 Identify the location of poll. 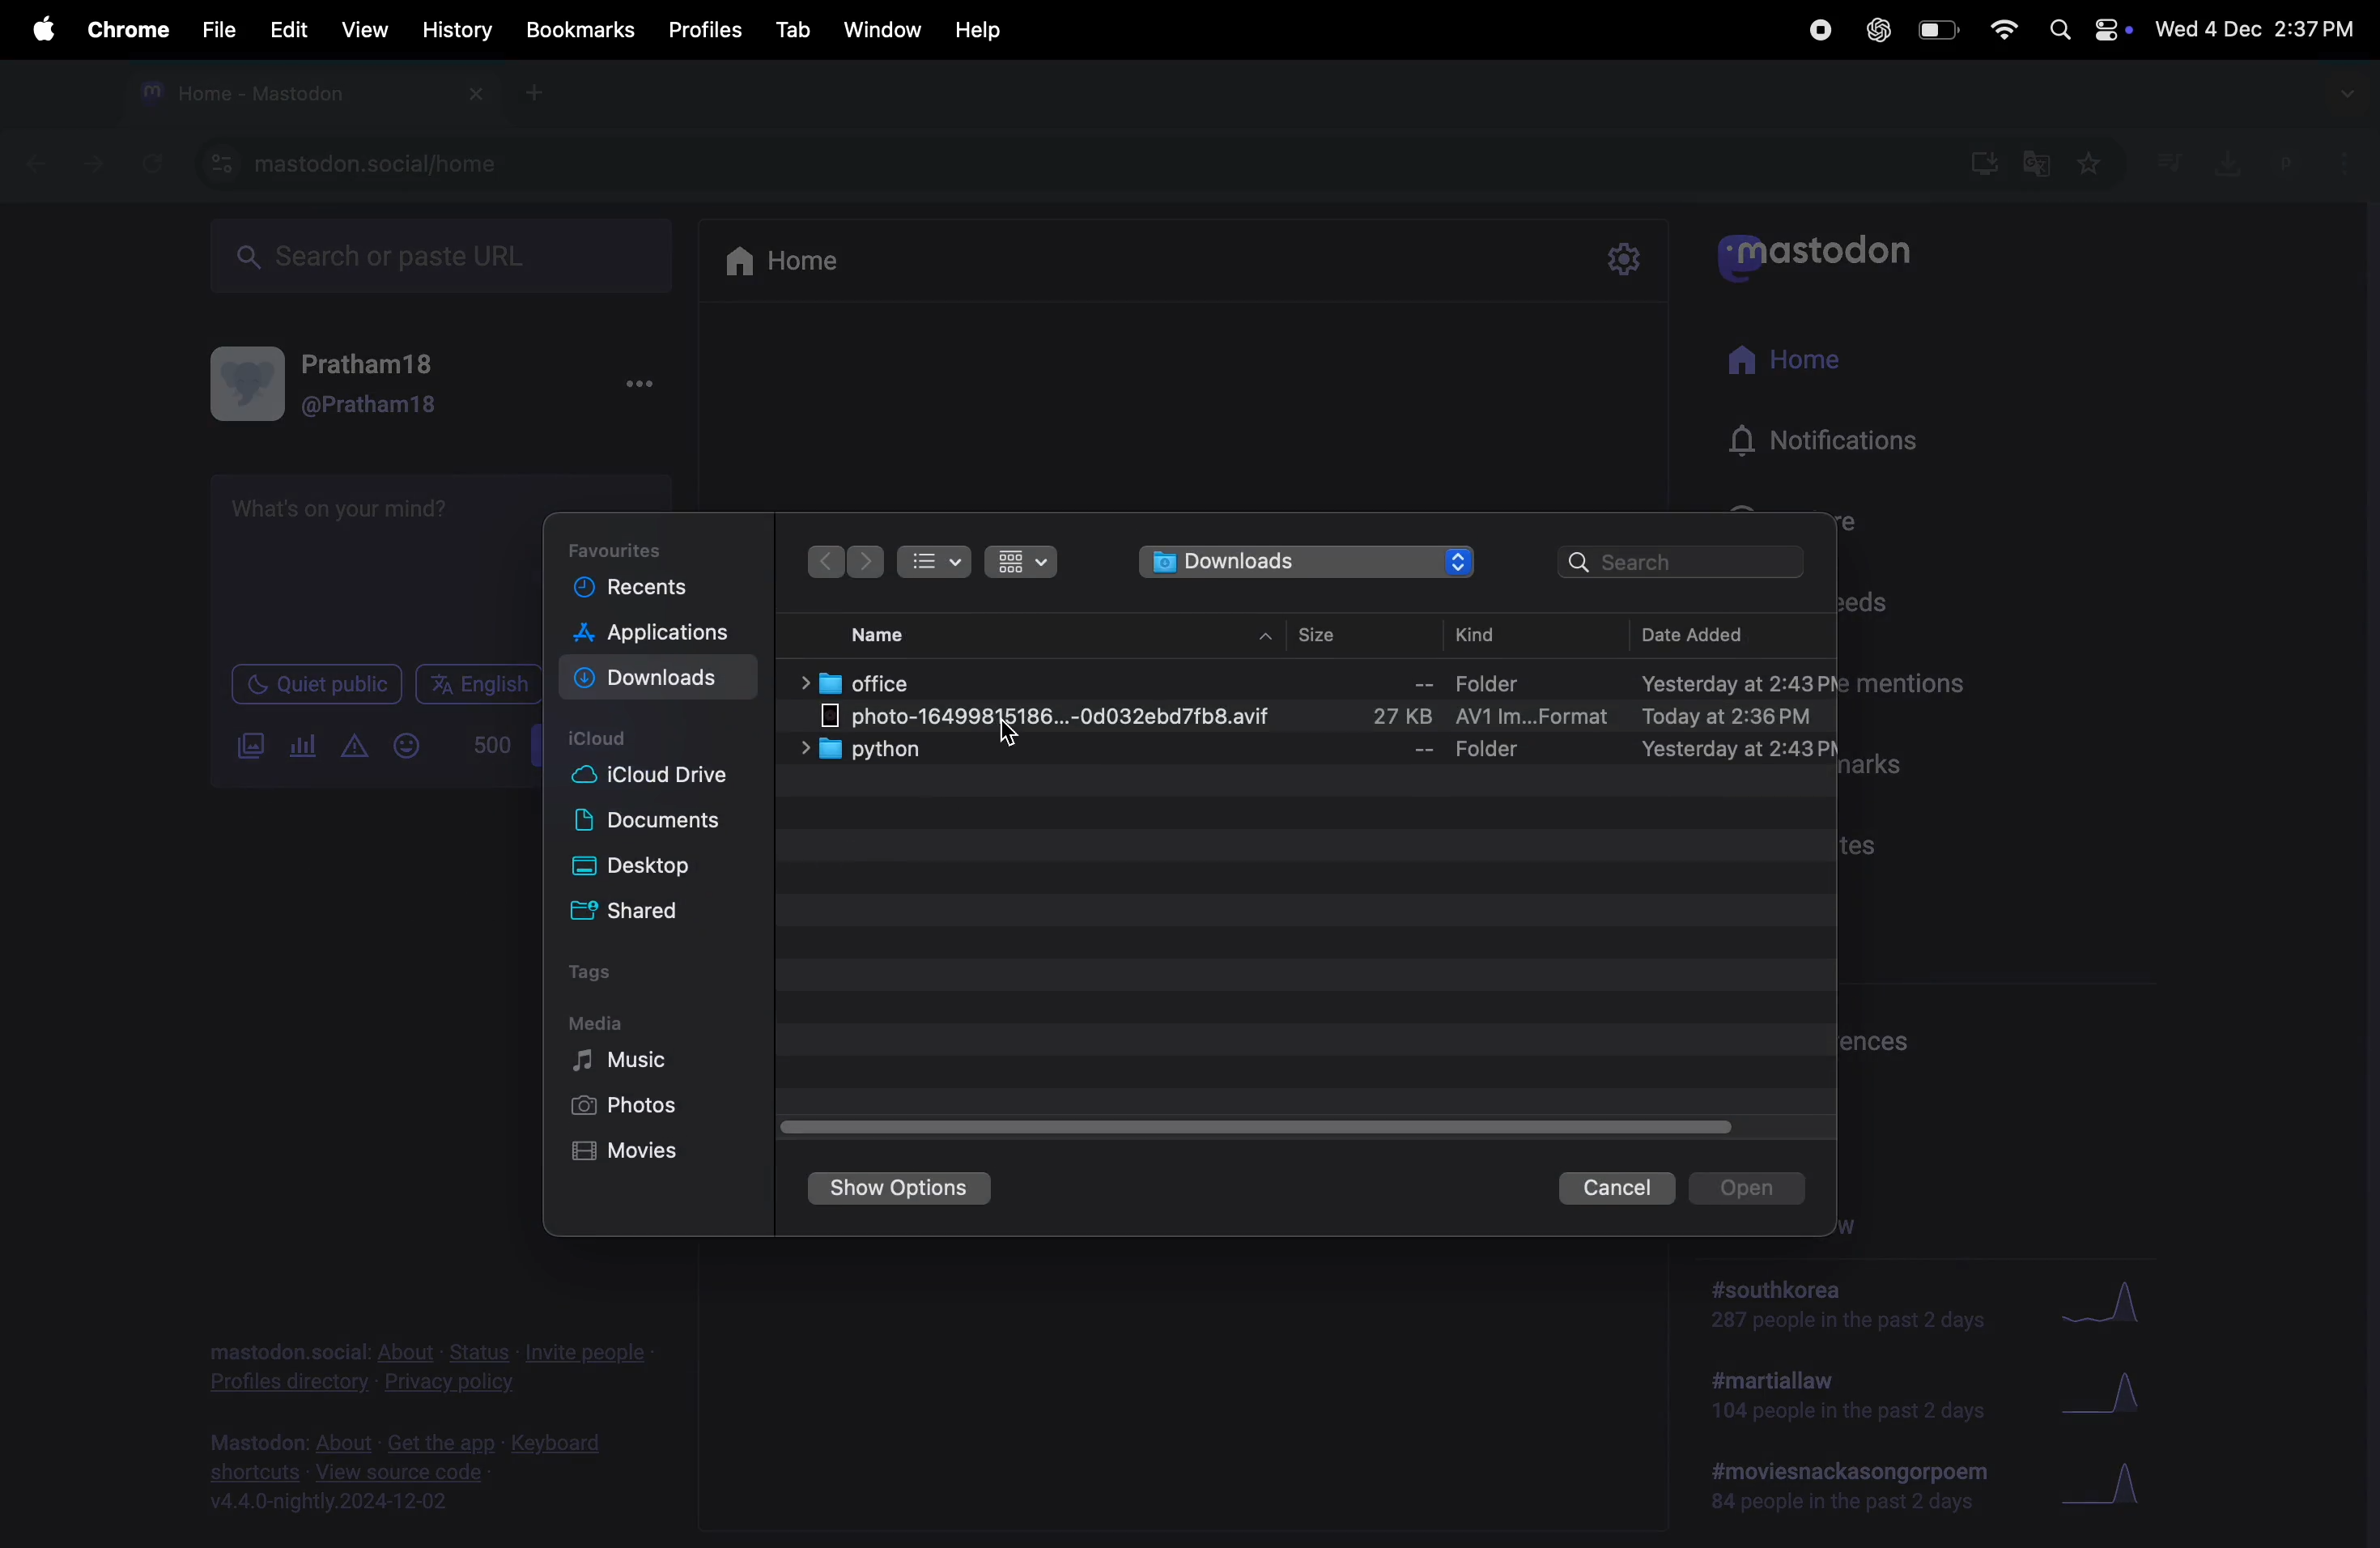
(304, 747).